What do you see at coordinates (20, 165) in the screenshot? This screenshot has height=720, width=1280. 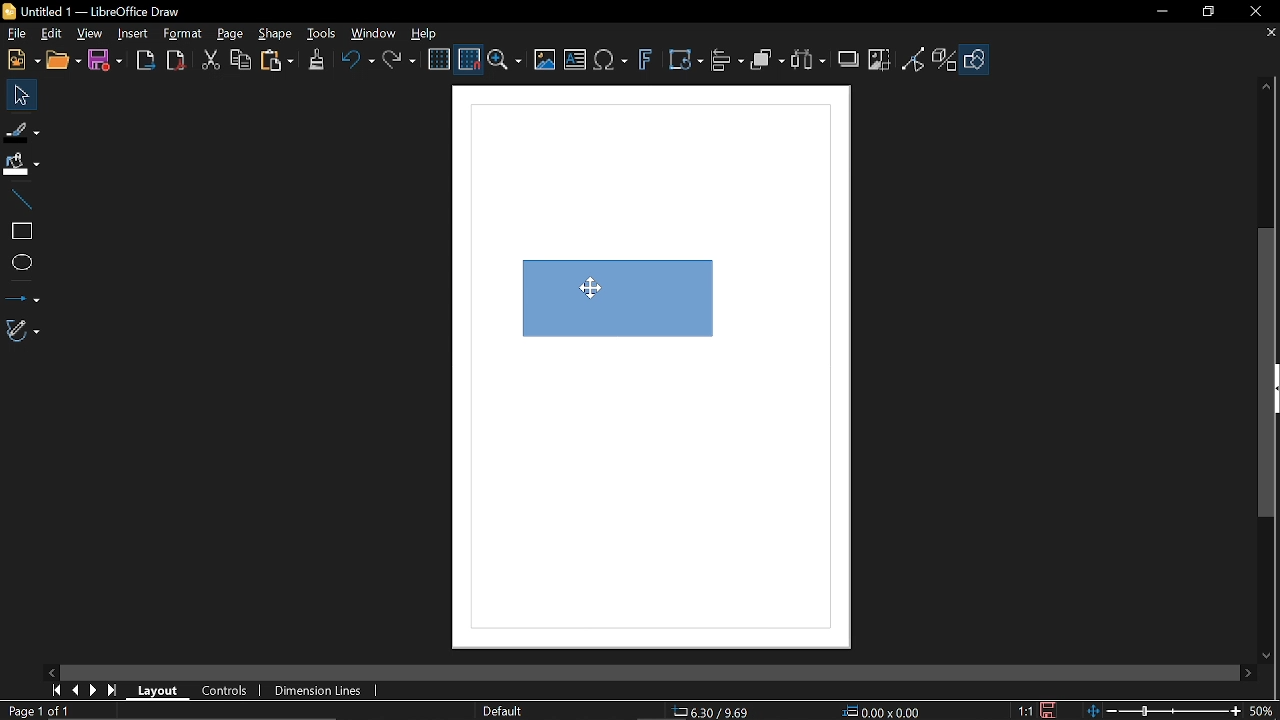 I see `Fill color` at bounding box center [20, 165].